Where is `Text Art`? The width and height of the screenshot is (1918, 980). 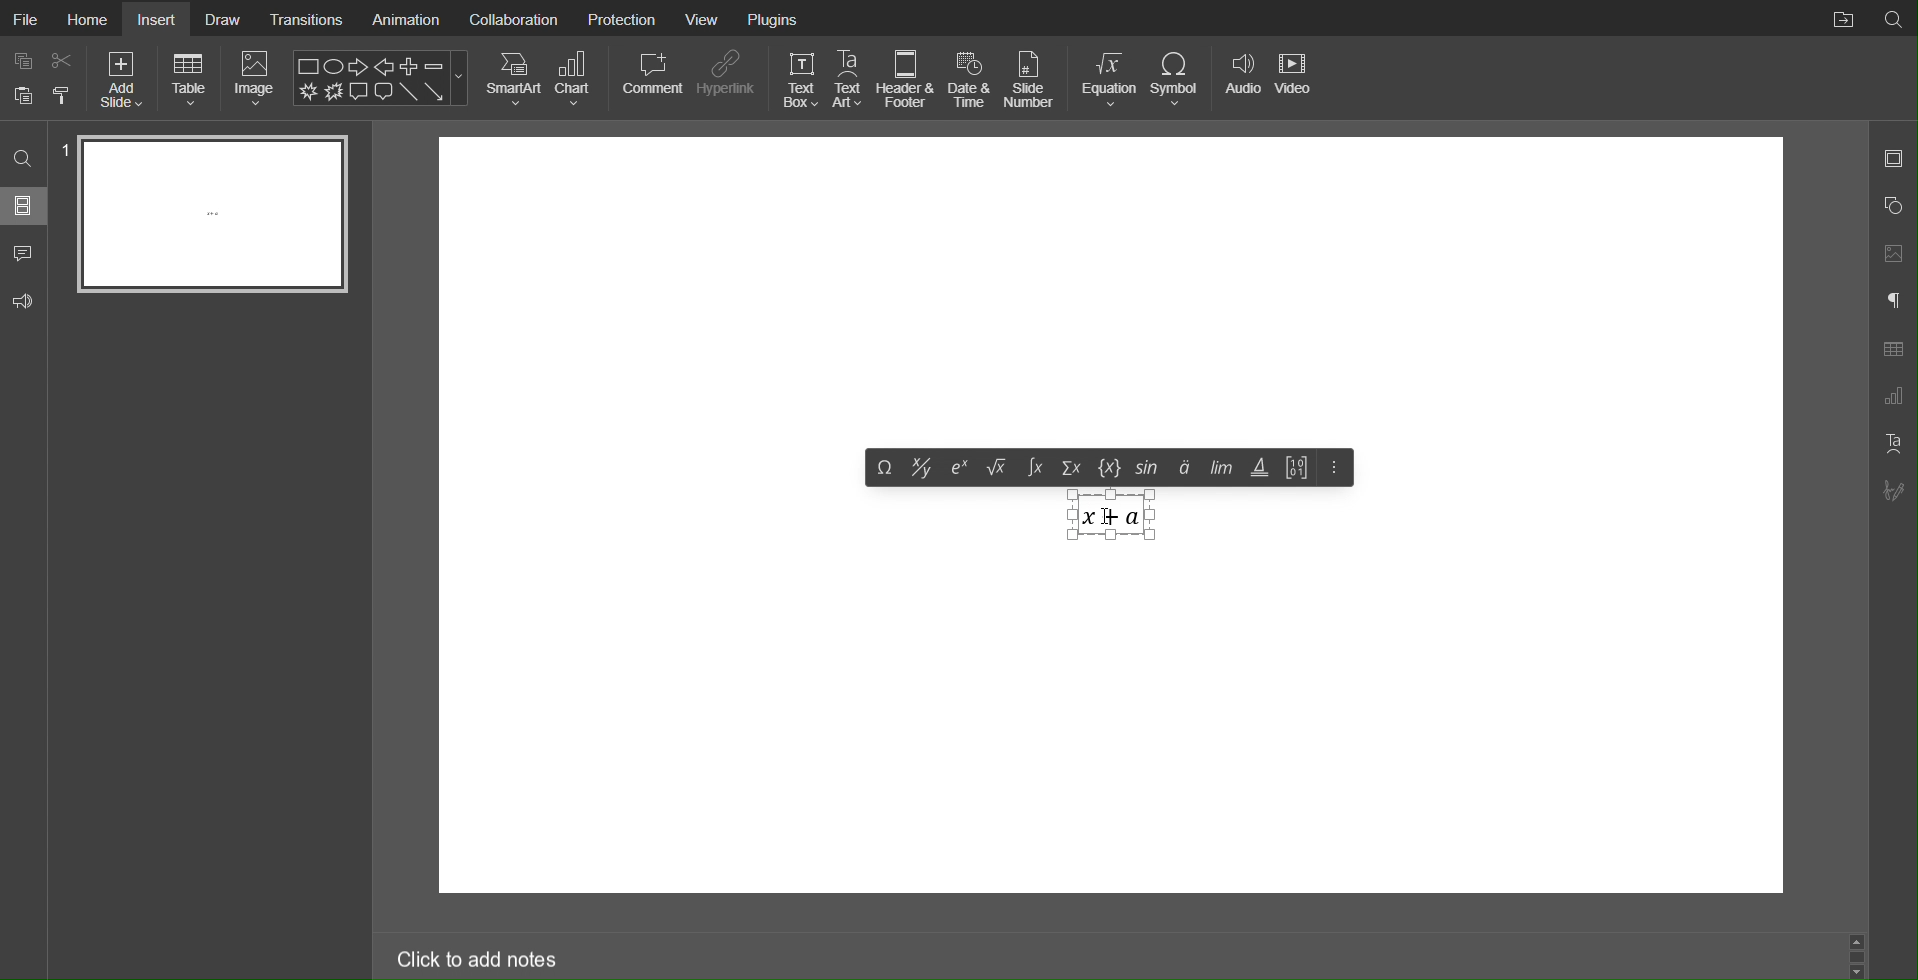 Text Art is located at coordinates (849, 78).